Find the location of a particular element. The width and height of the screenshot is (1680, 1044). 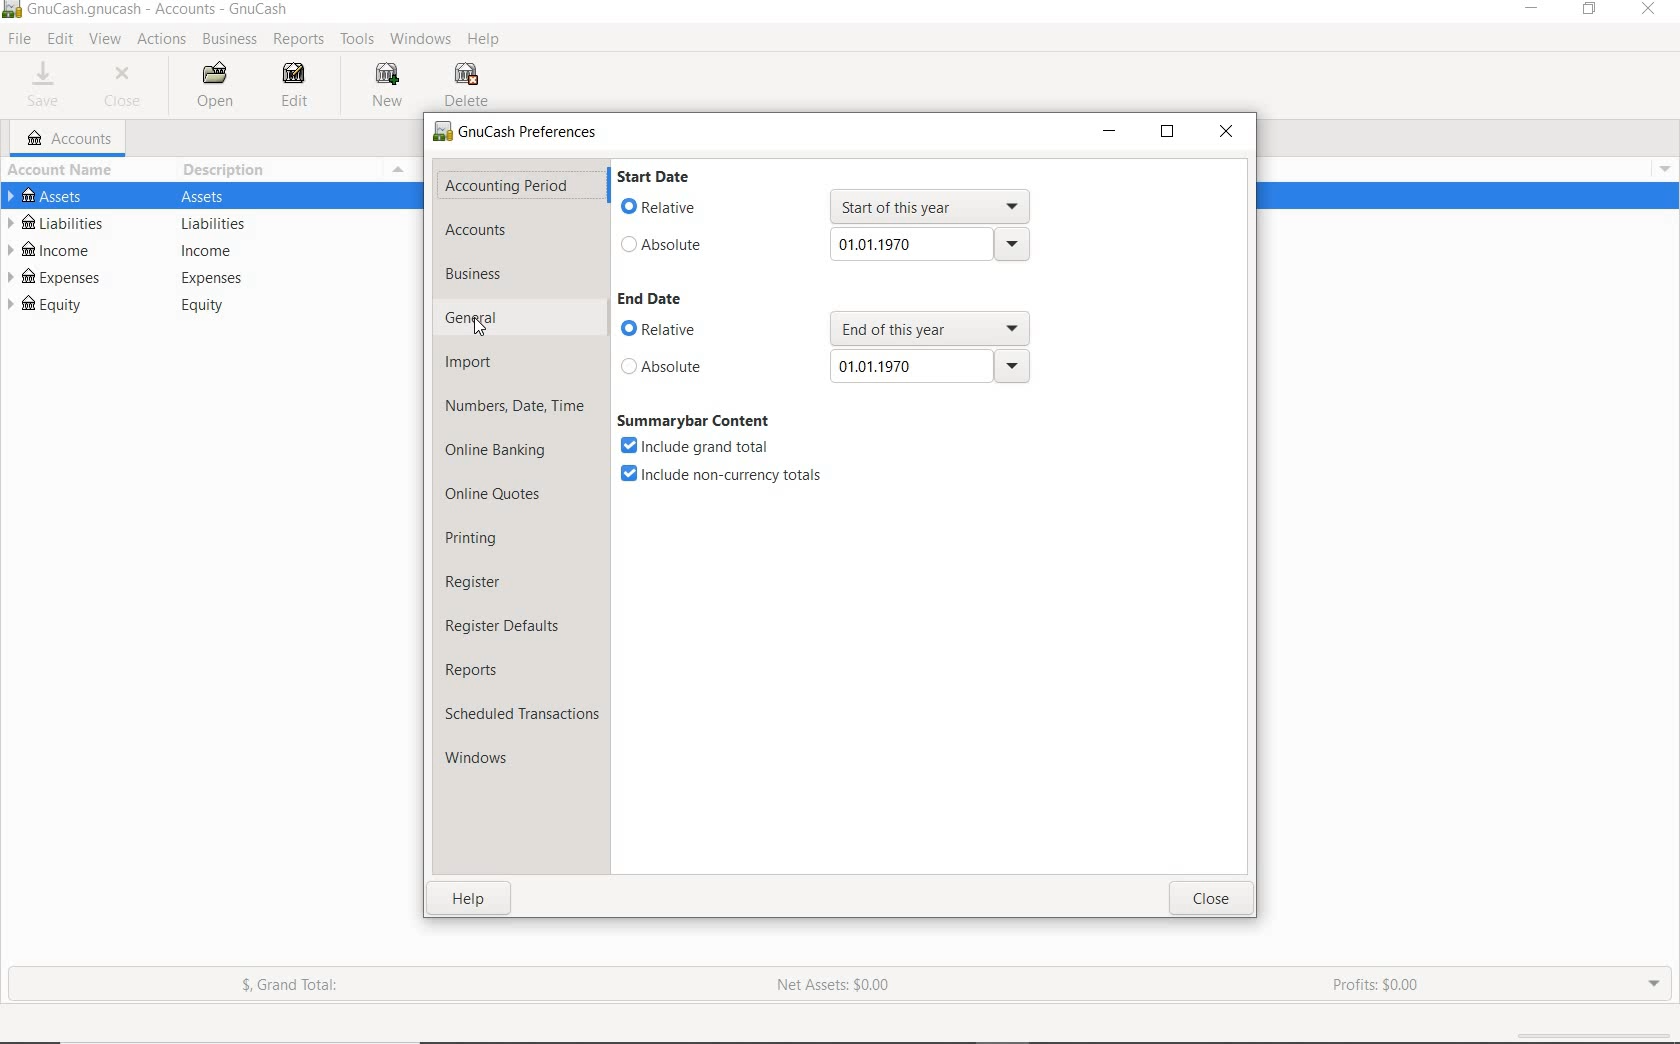

RESTORE DOWN is located at coordinates (1589, 13).